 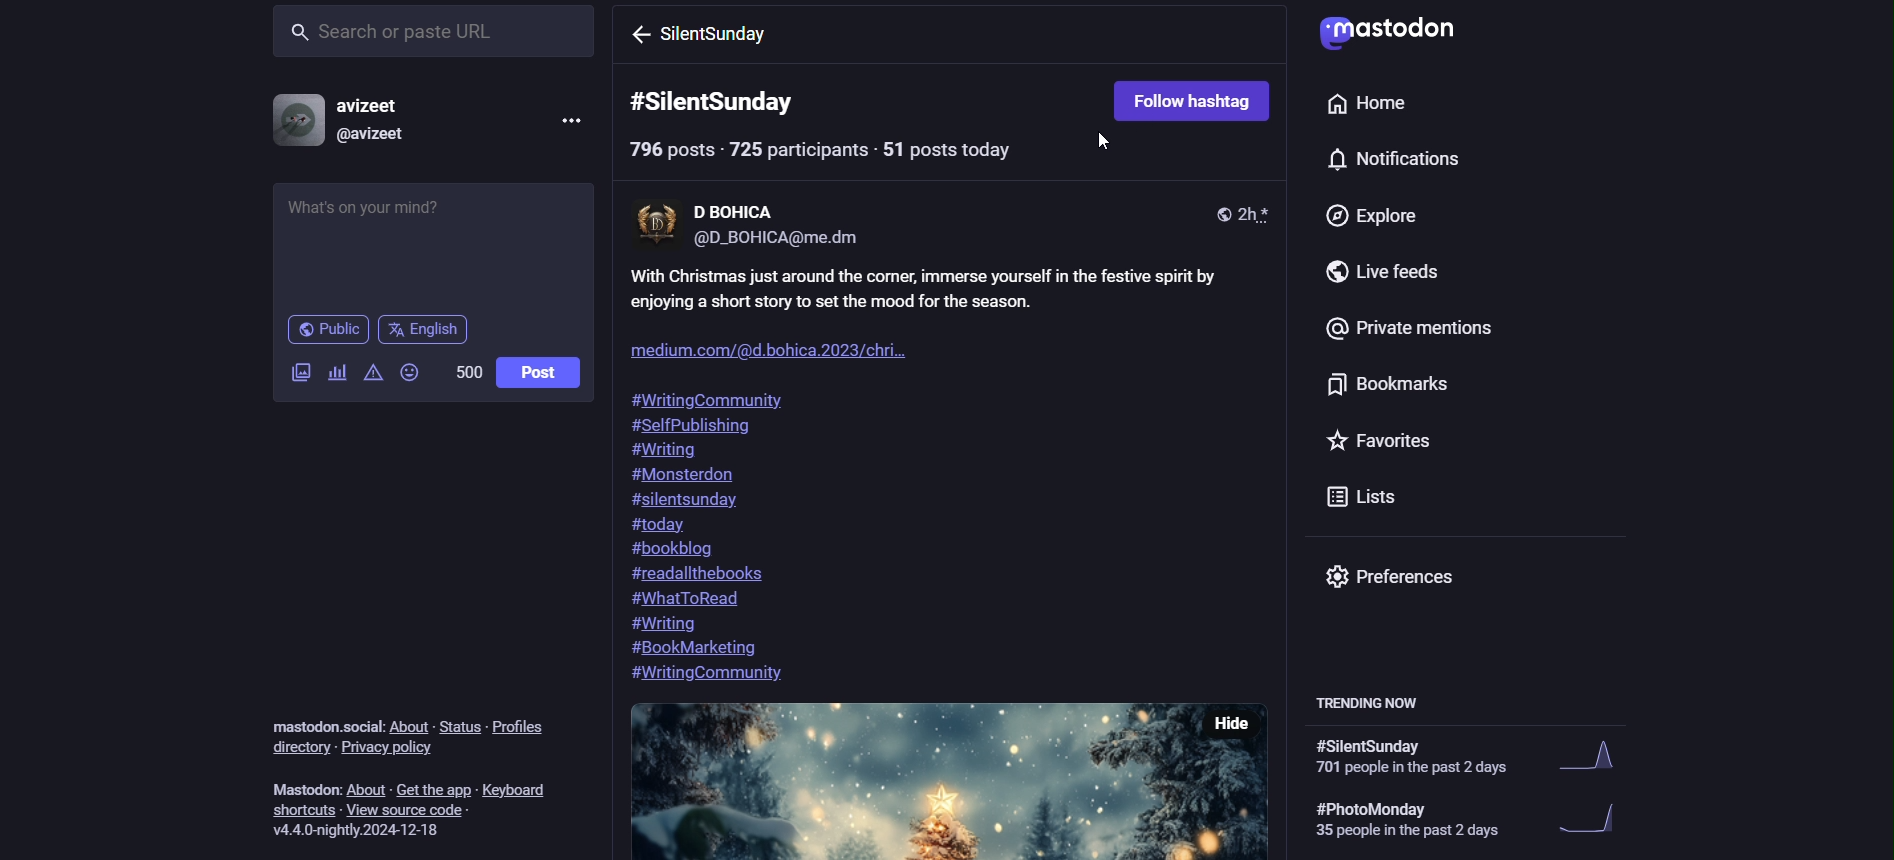 What do you see at coordinates (1383, 699) in the screenshot?
I see `Trending now` at bounding box center [1383, 699].